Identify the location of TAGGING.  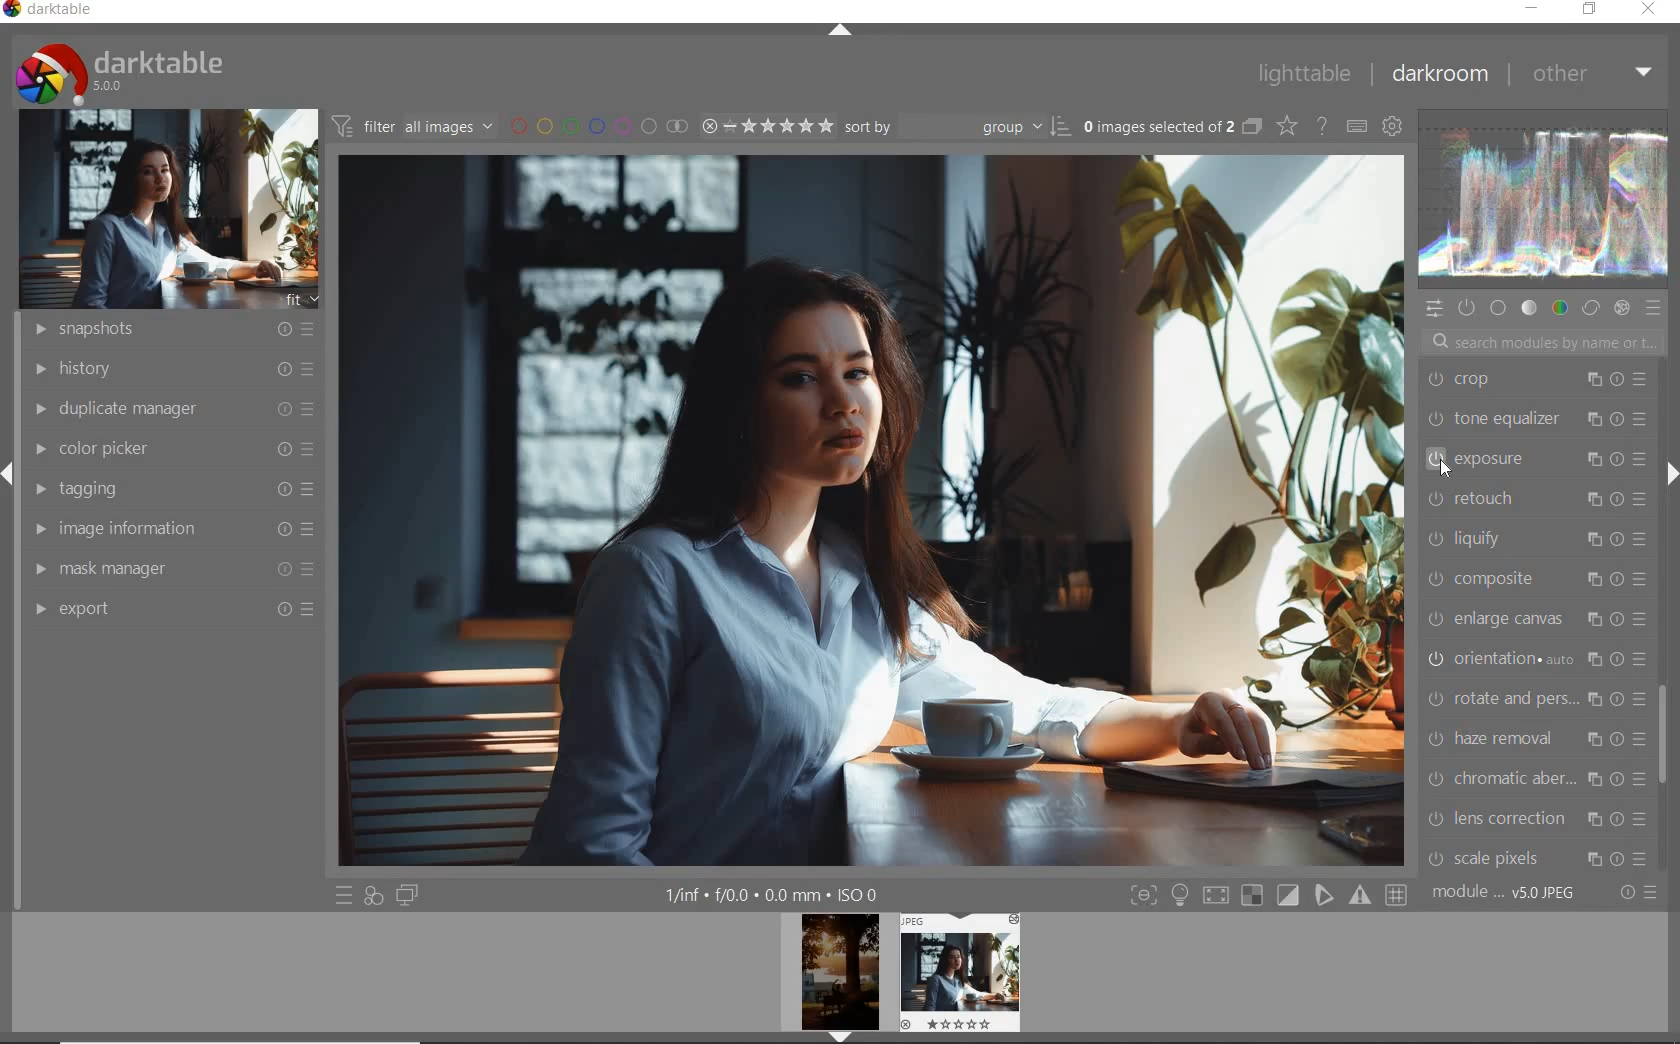
(169, 487).